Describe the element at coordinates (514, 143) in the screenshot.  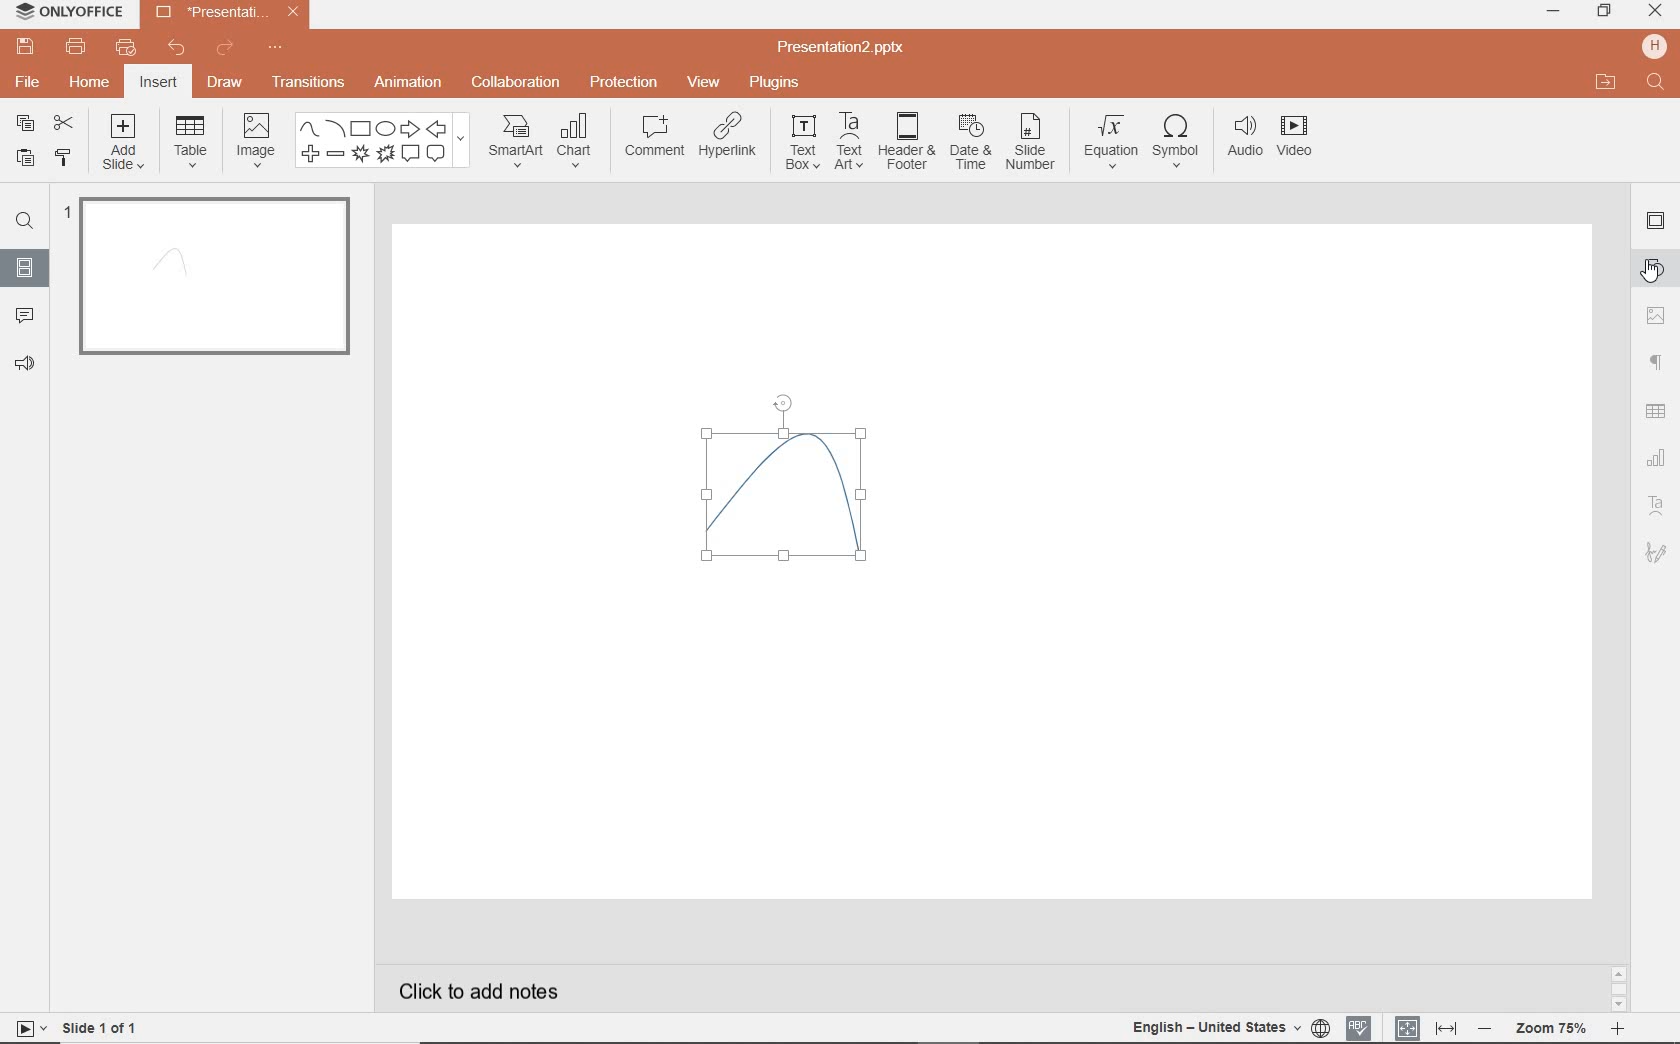
I see `SMART ART` at that location.